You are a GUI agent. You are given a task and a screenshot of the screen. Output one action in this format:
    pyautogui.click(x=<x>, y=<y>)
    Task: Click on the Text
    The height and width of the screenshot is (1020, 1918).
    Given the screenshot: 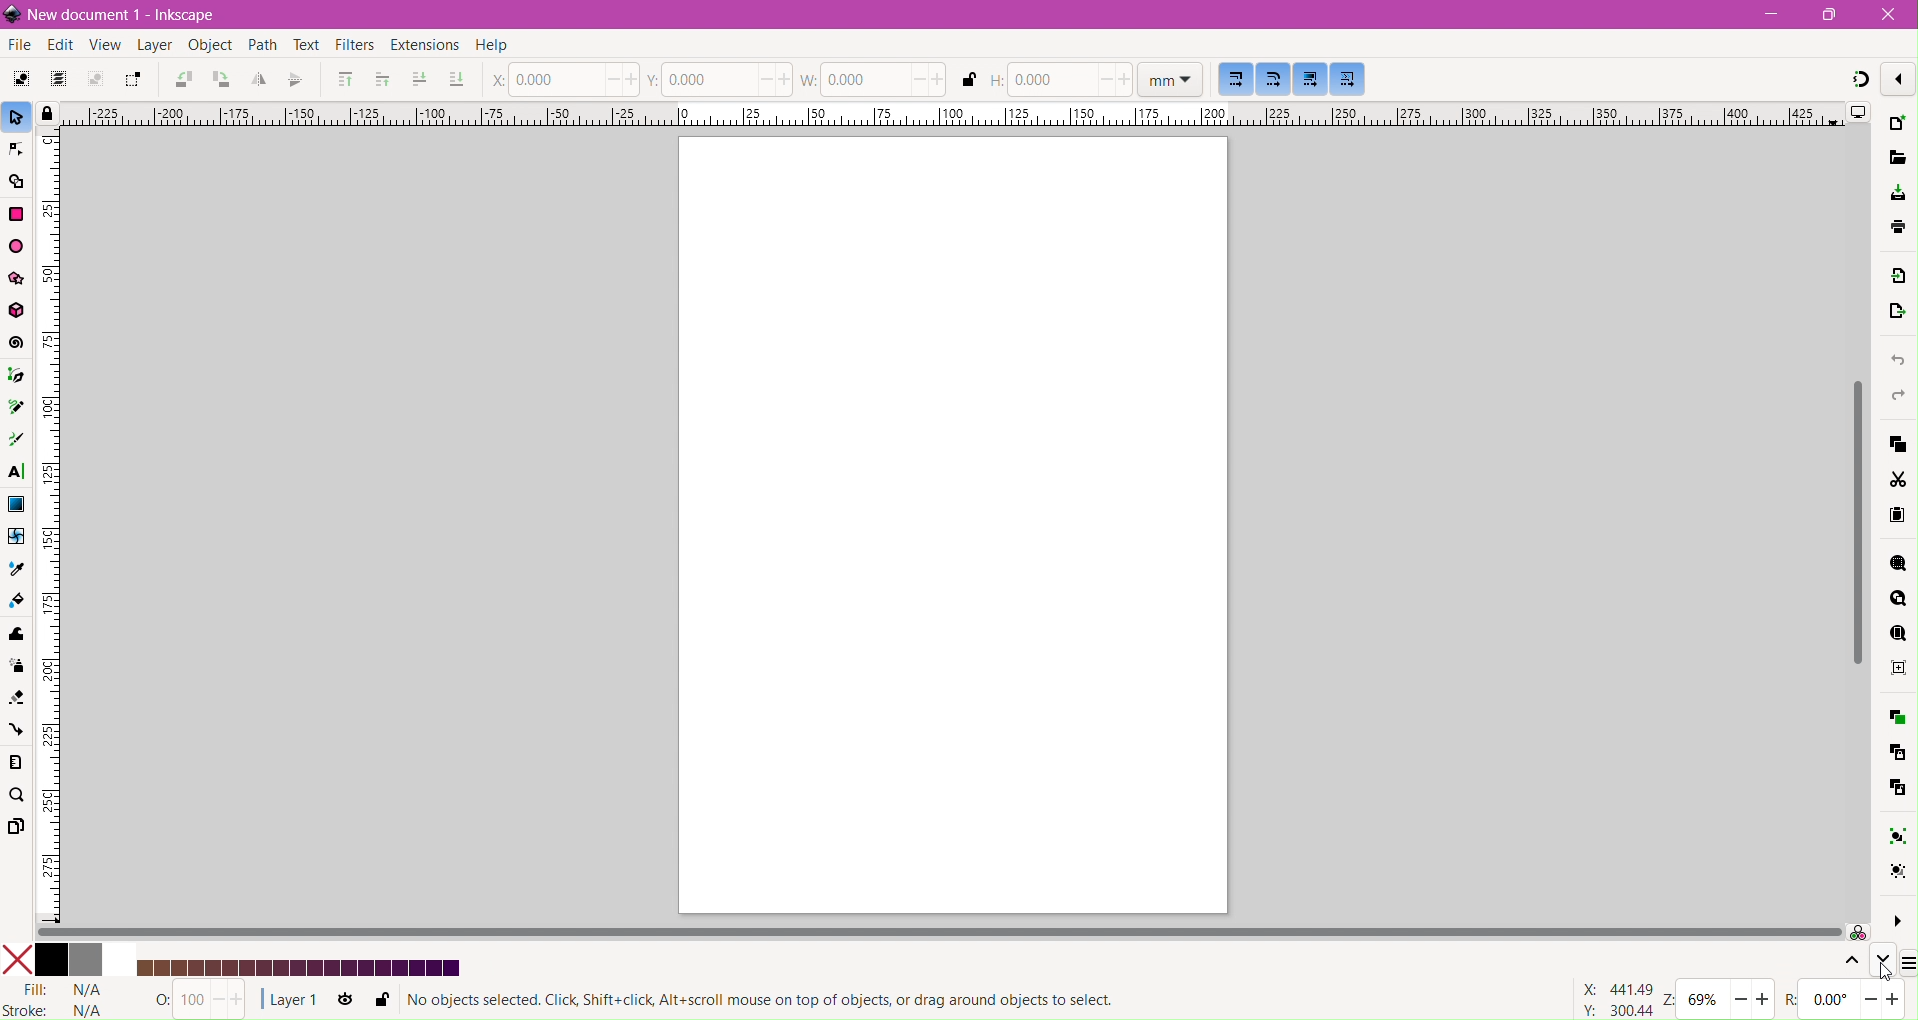 What is the action you would take?
    pyautogui.click(x=305, y=45)
    